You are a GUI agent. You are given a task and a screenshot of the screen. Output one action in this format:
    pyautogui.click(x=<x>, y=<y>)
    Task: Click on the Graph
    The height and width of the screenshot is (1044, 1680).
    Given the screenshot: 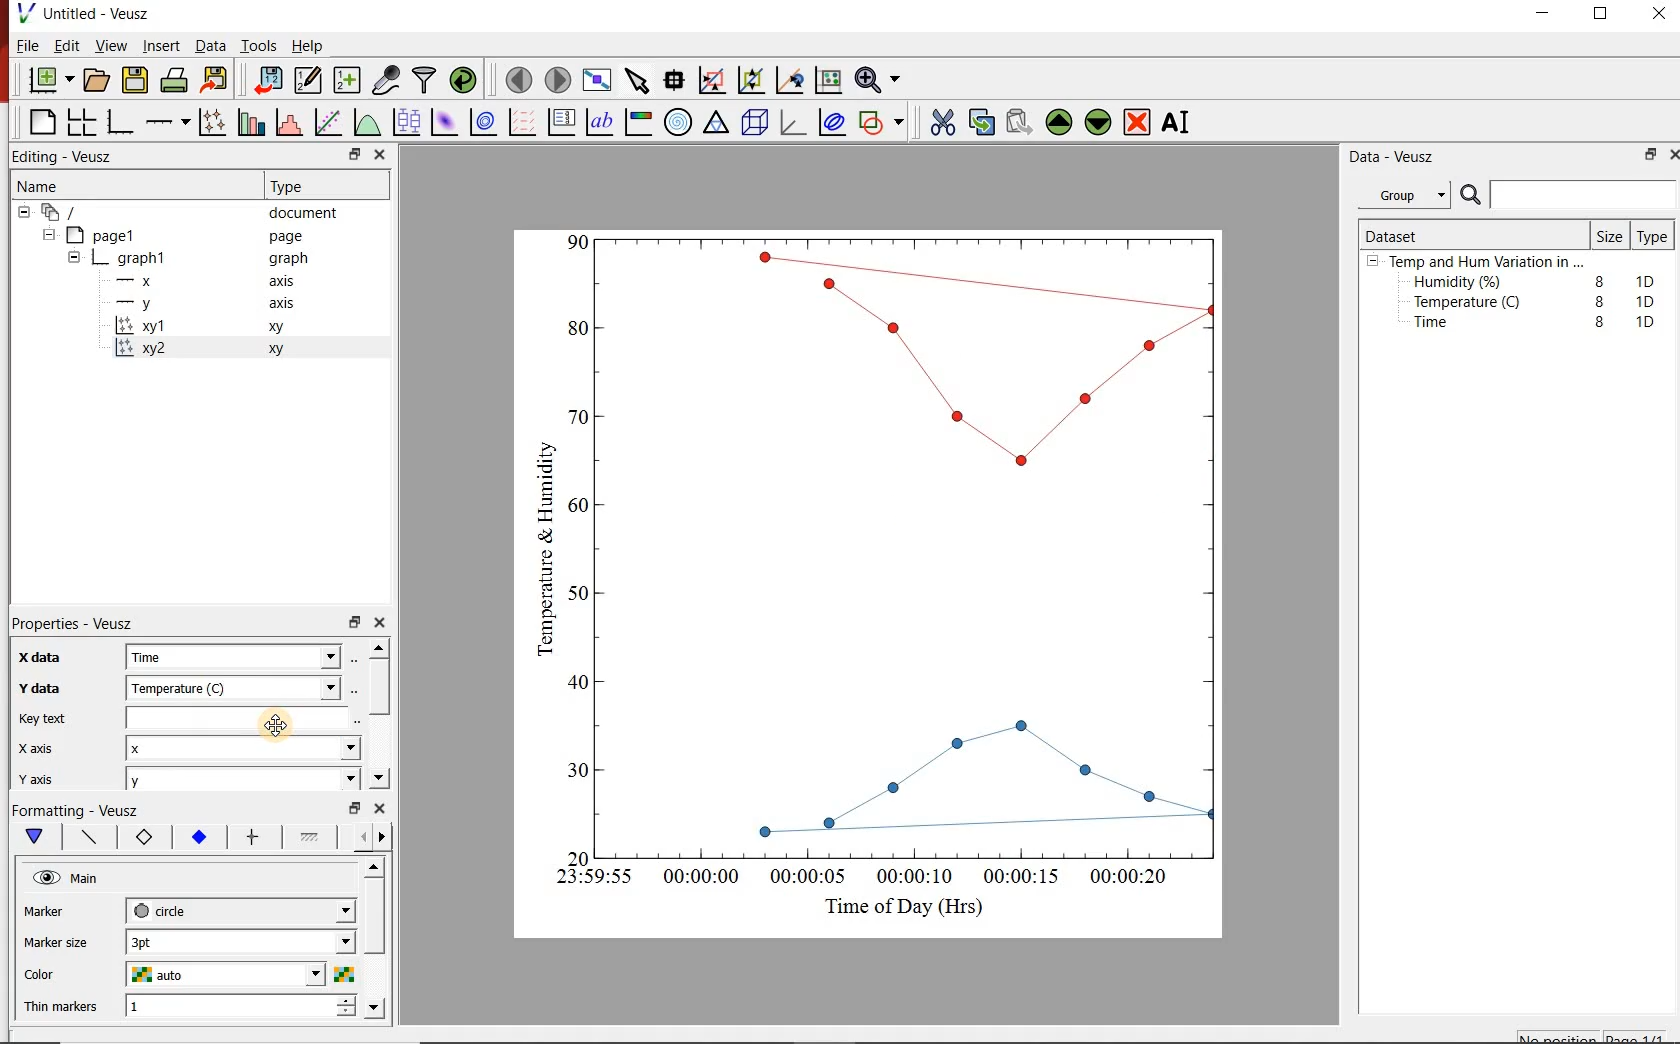 What is the action you would take?
    pyautogui.click(x=912, y=543)
    